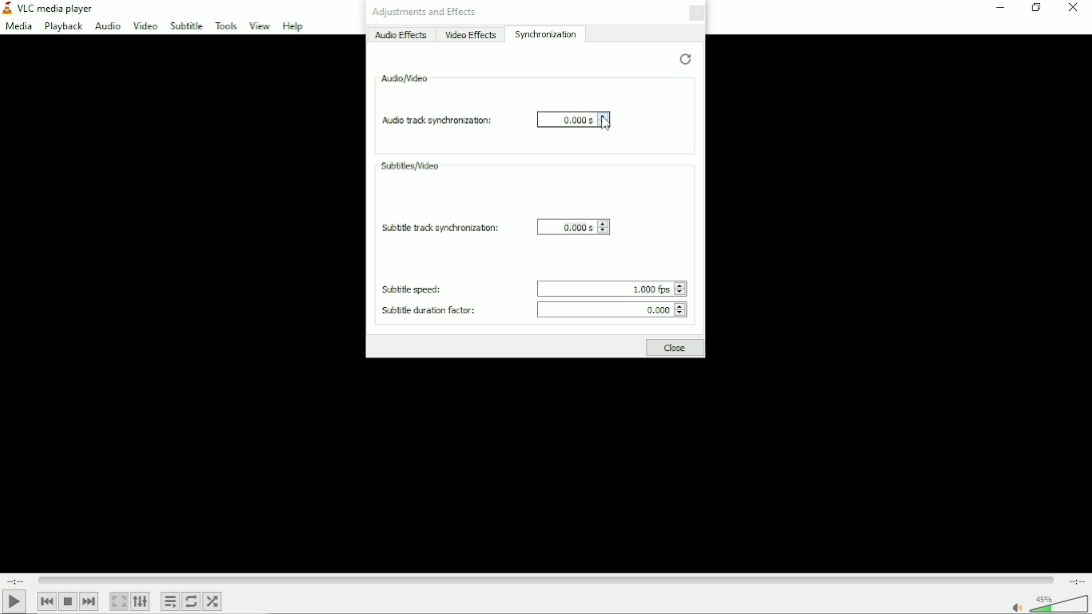 The height and width of the screenshot is (614, 1092). What do you see at coordinates (404, 77) in the screenshot?
I see `Audio/video` at bounding box center [404, 77].